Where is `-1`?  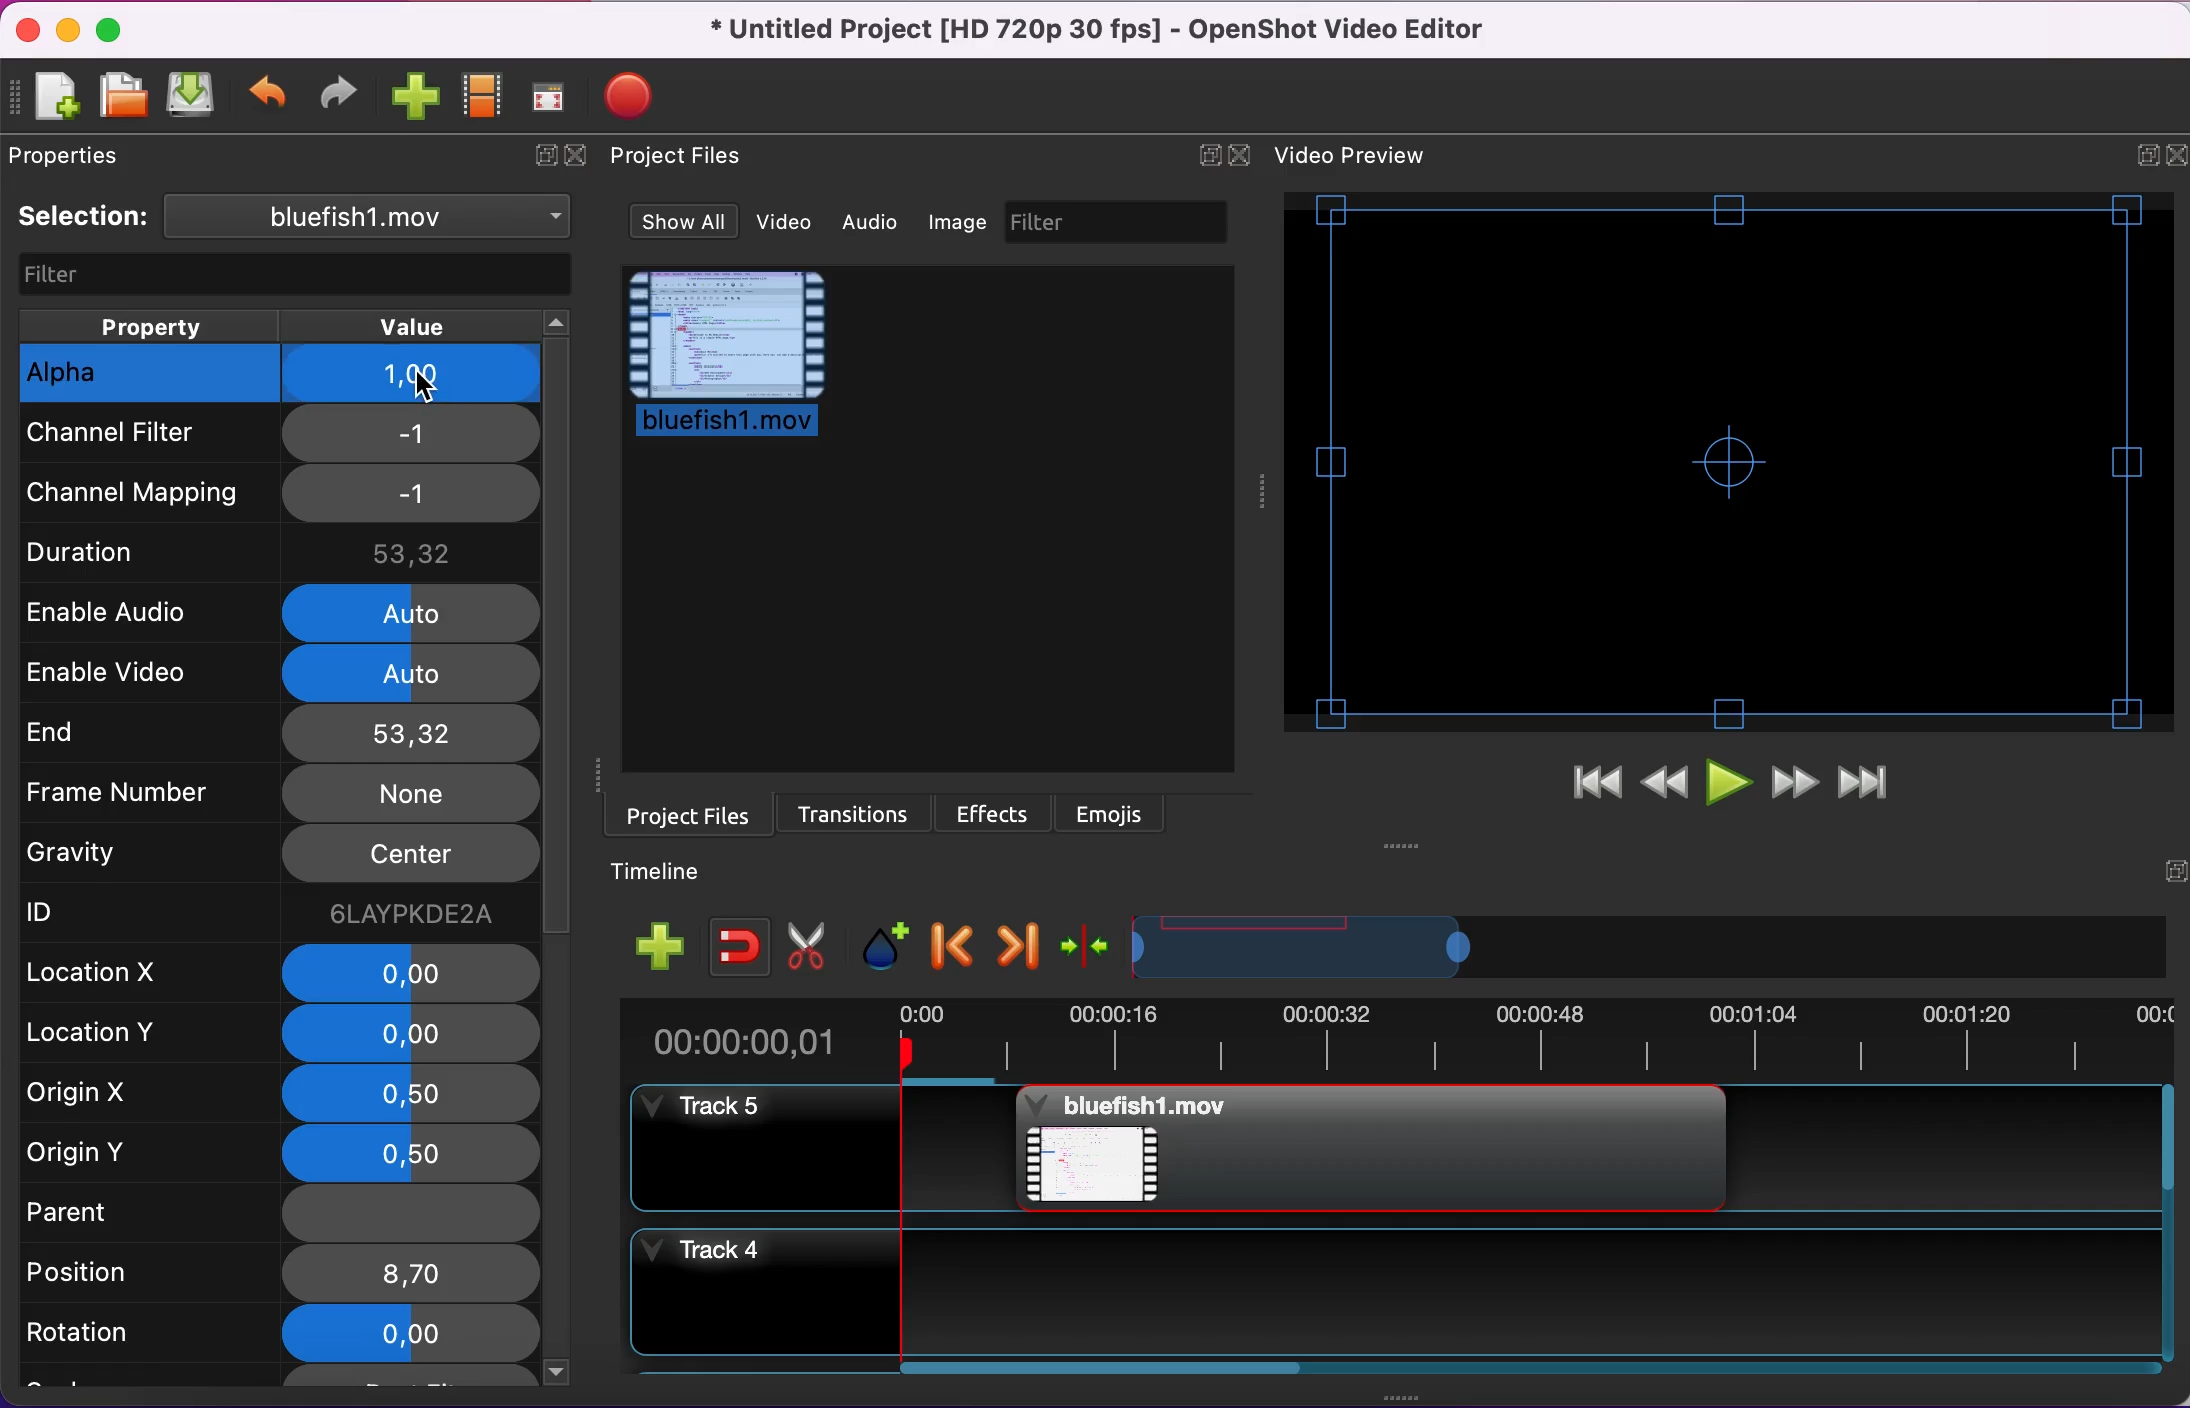
-1 is located at coordinates (411, 435).